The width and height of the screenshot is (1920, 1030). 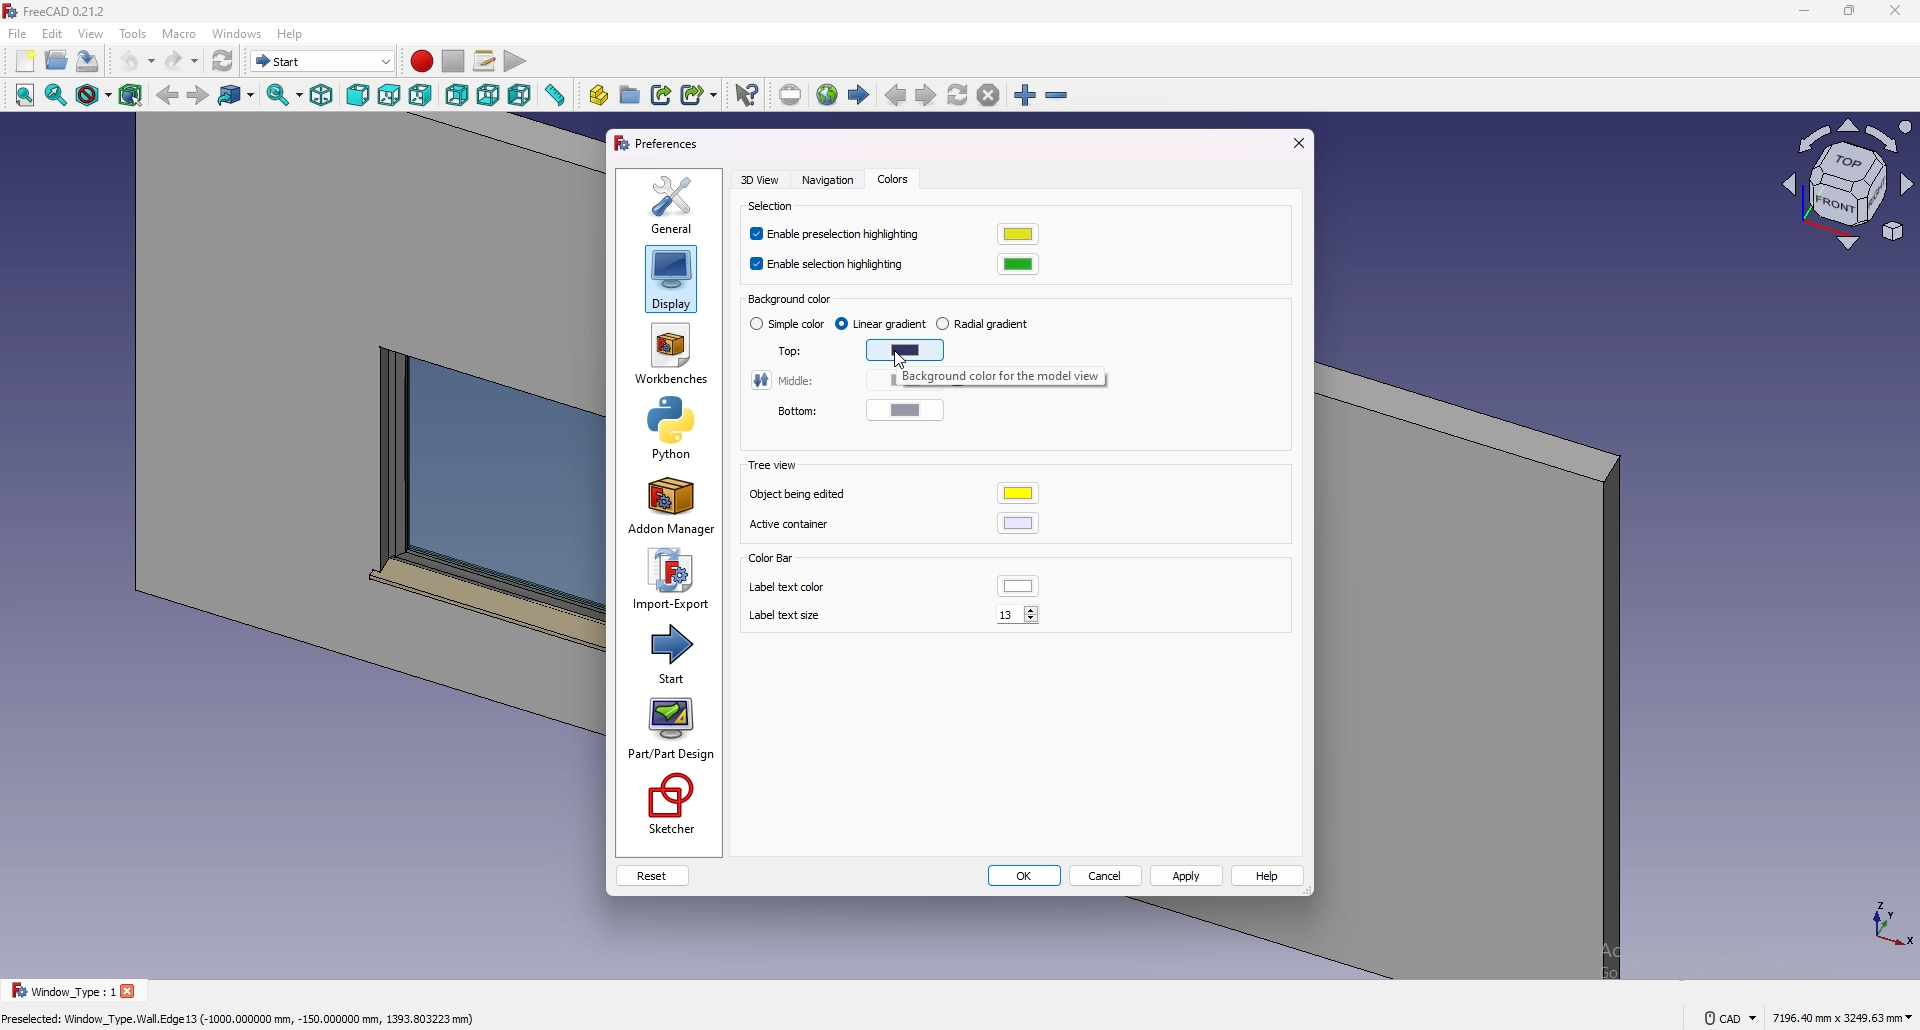 What do you see at coordinates (785, 380) in the screenshot?
I see `middle` at bounding box center [785, 380].